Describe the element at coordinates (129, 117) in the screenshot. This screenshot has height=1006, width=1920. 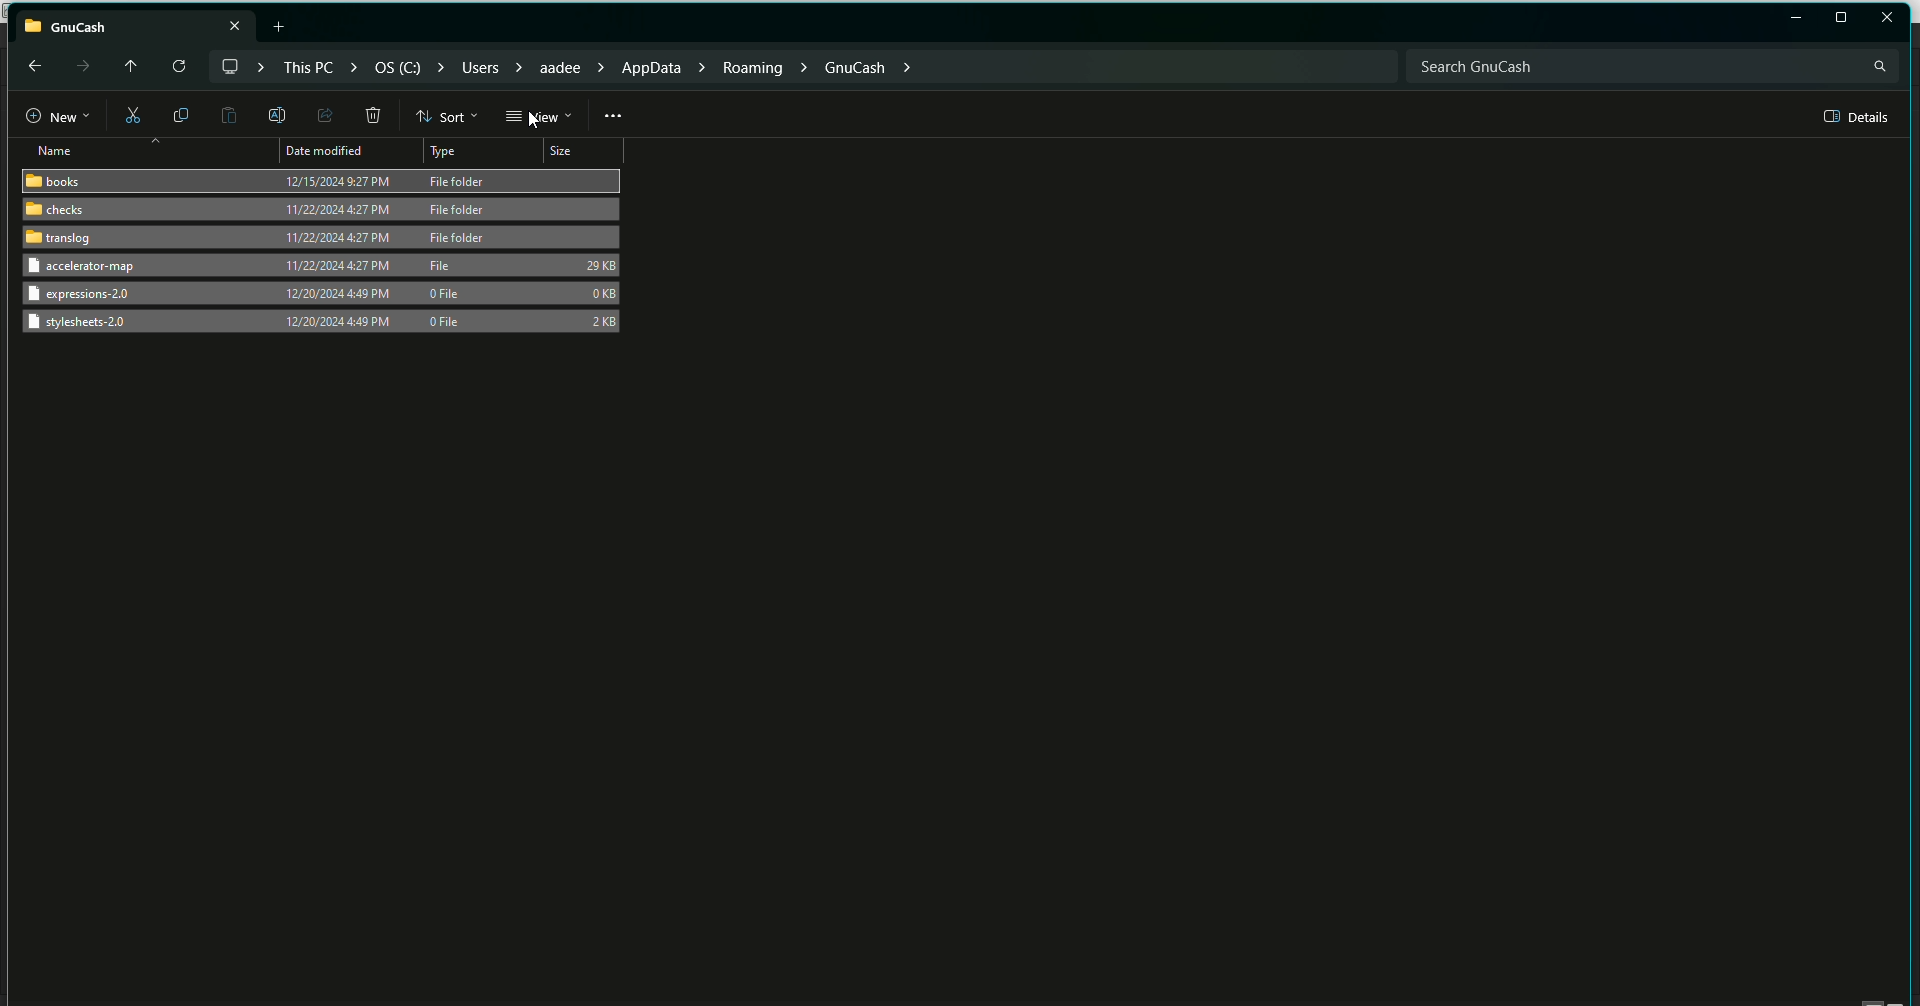
I see `Cut` at that location.